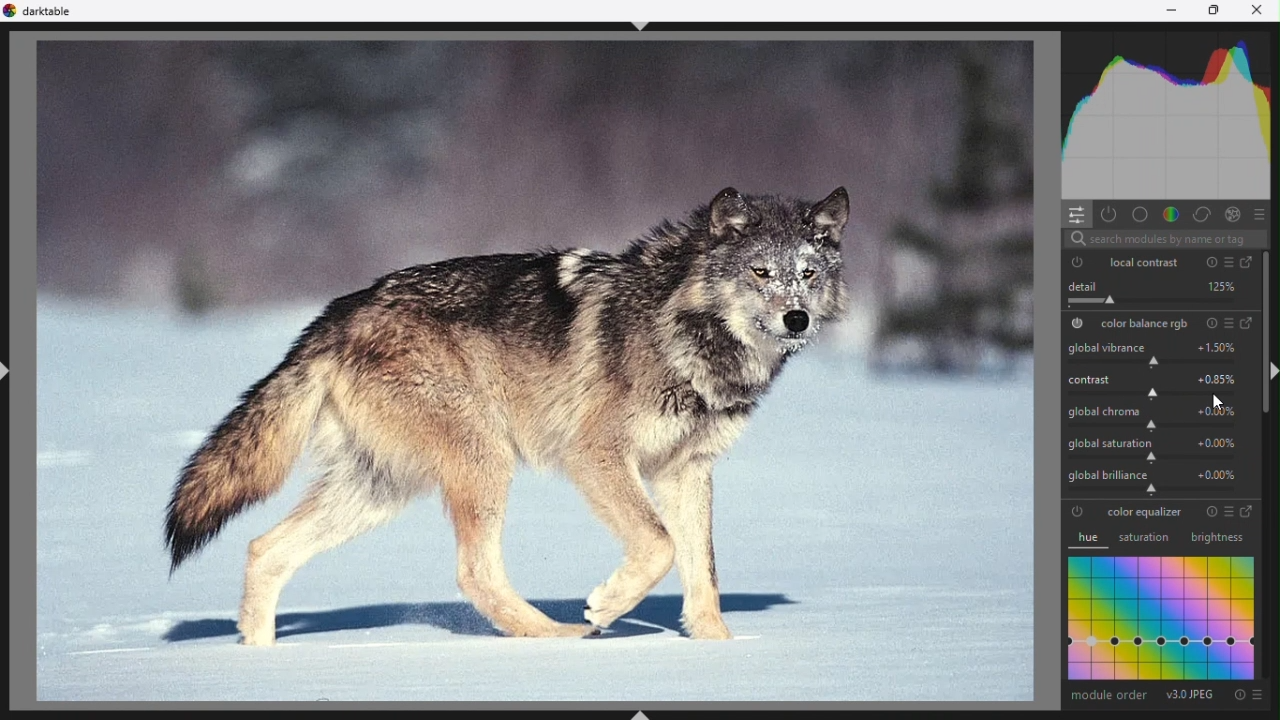 This screenshot has height=720, width=1280. I want to click on global chrome, so click(1150, 413).